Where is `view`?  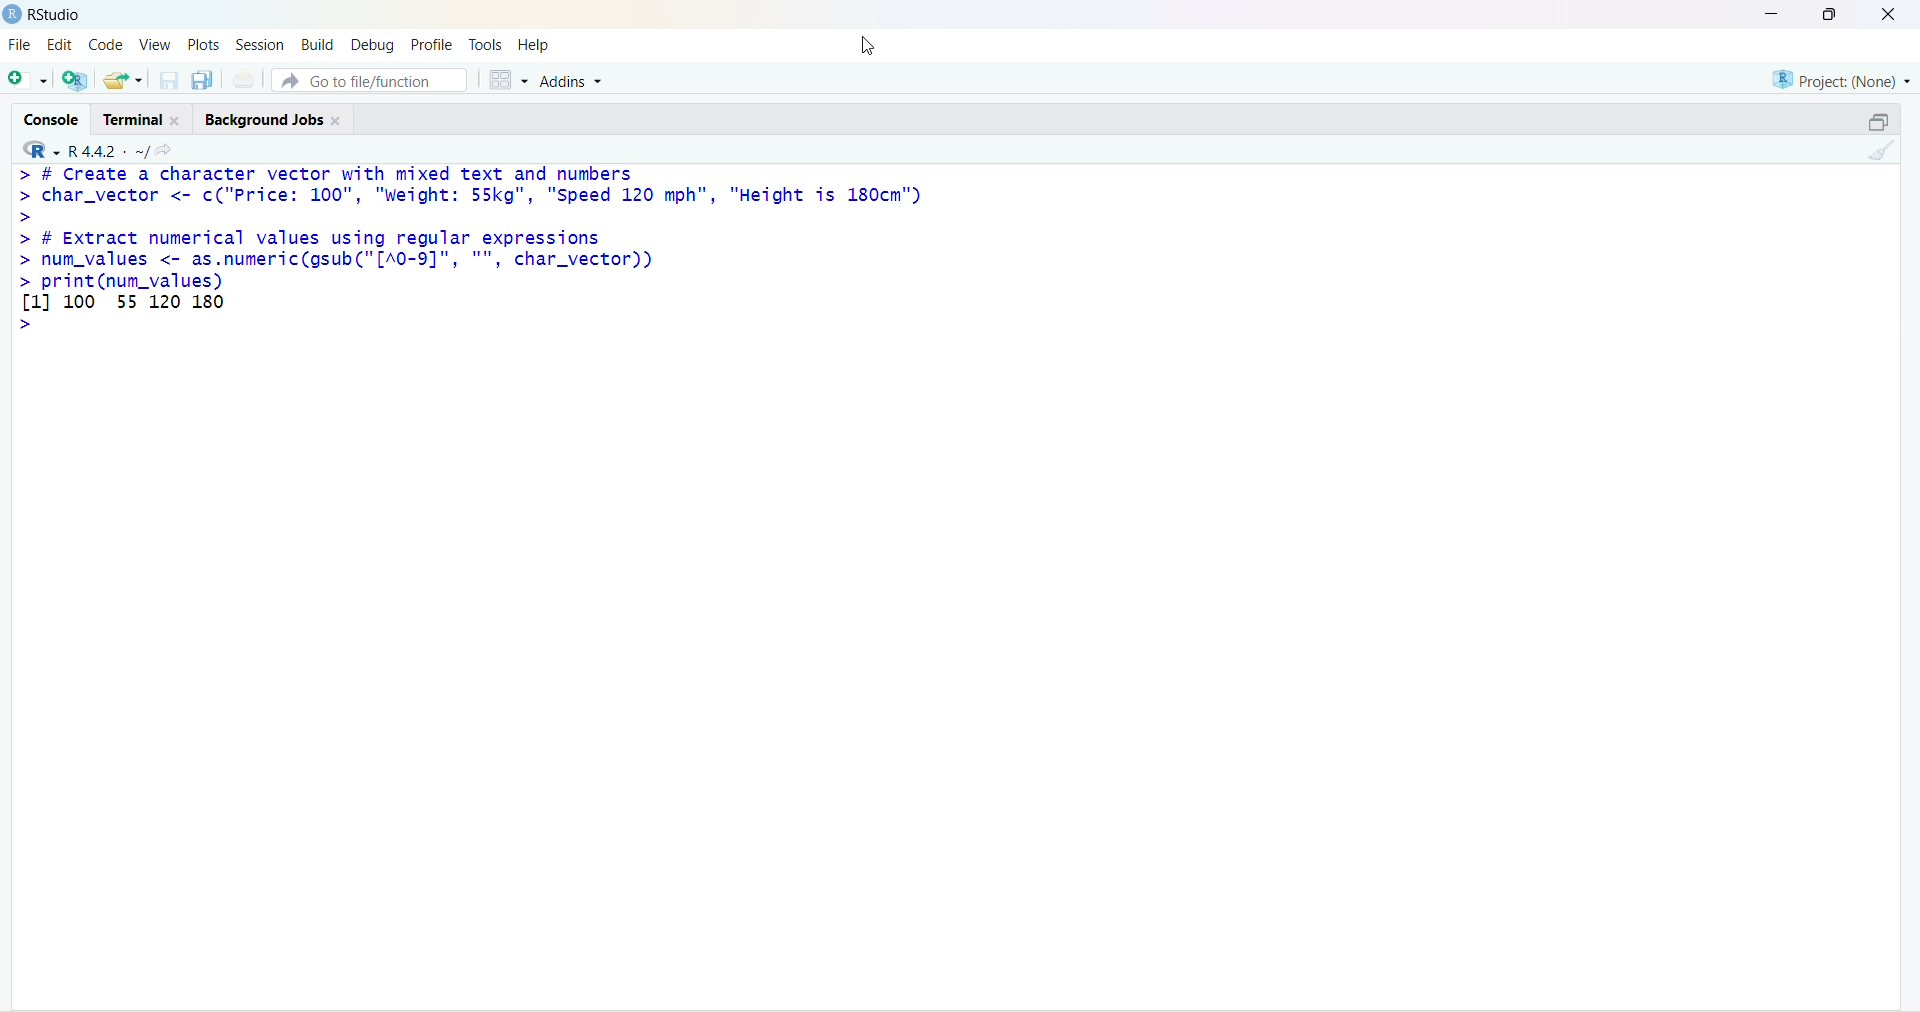 view is located at coordinates (155, 45).